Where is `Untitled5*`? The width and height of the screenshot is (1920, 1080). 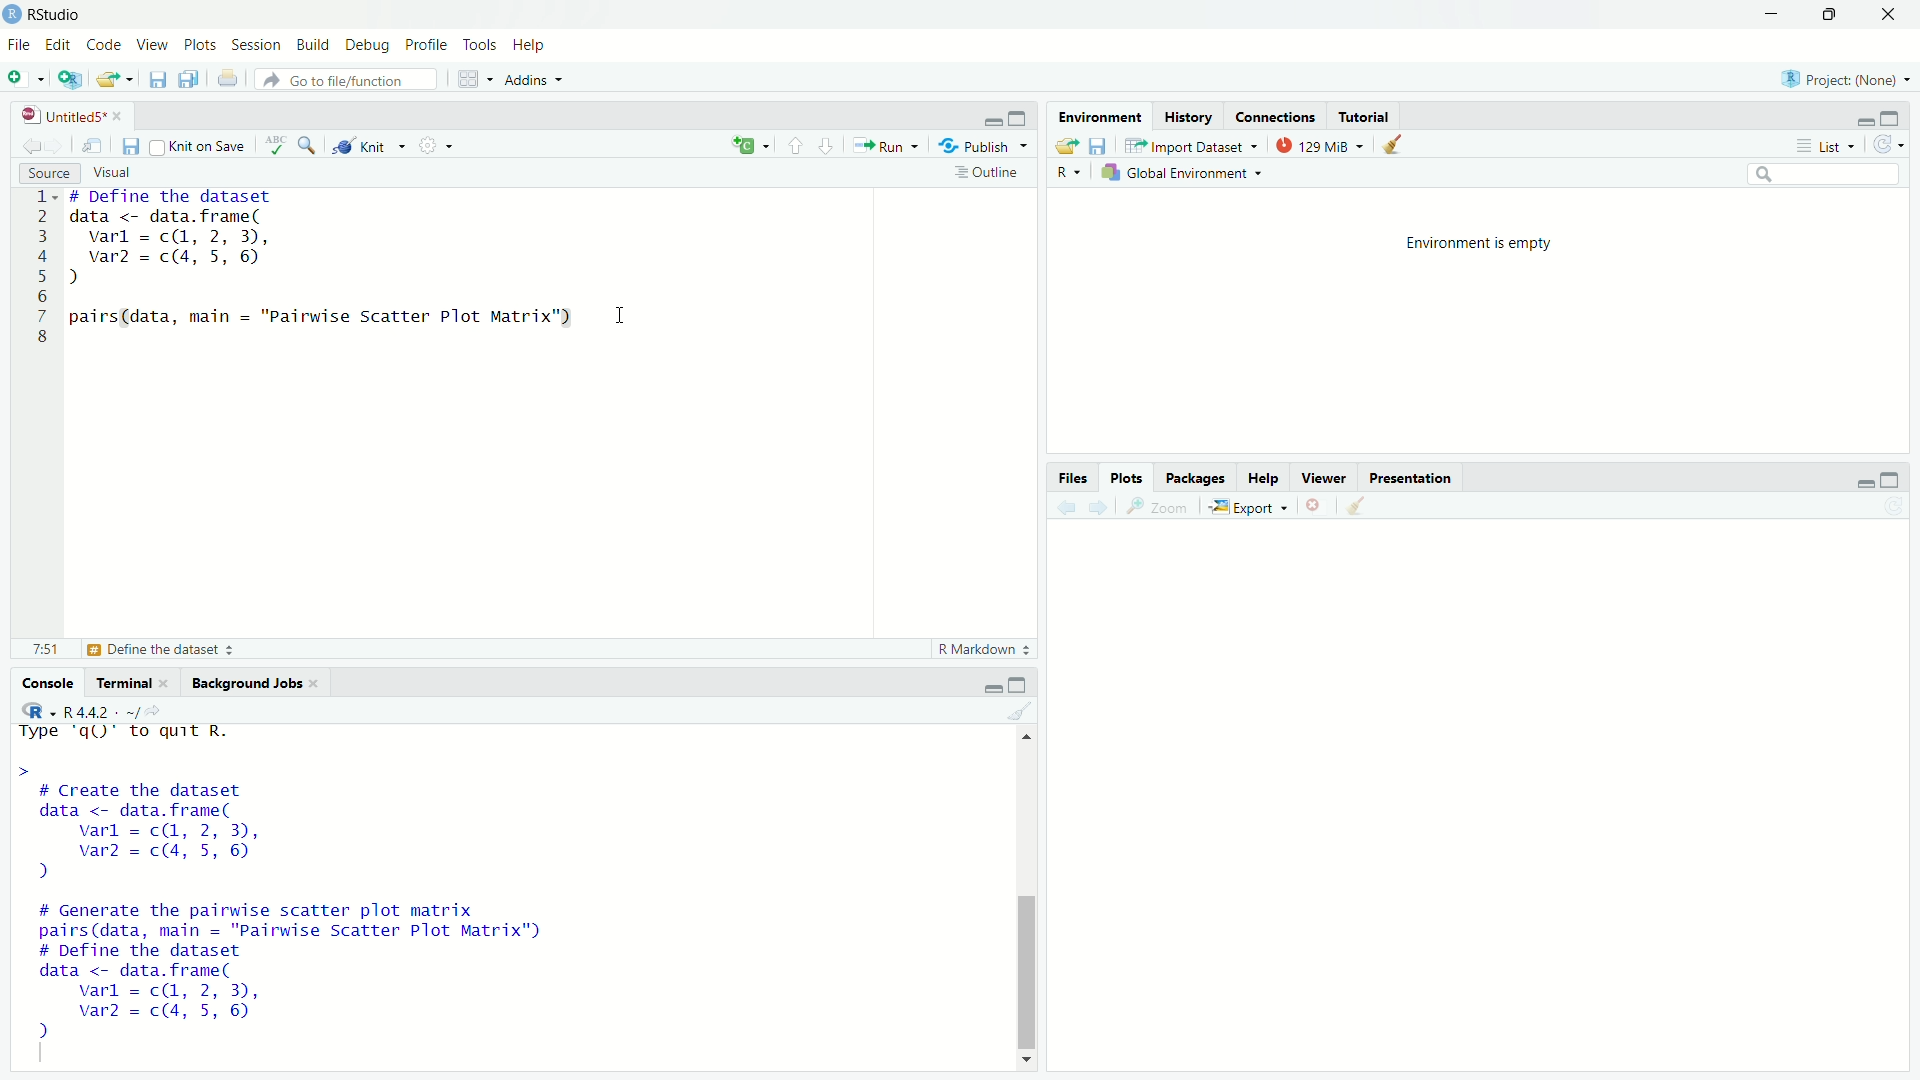
Untitled5* is located at coordinates (74, 116).